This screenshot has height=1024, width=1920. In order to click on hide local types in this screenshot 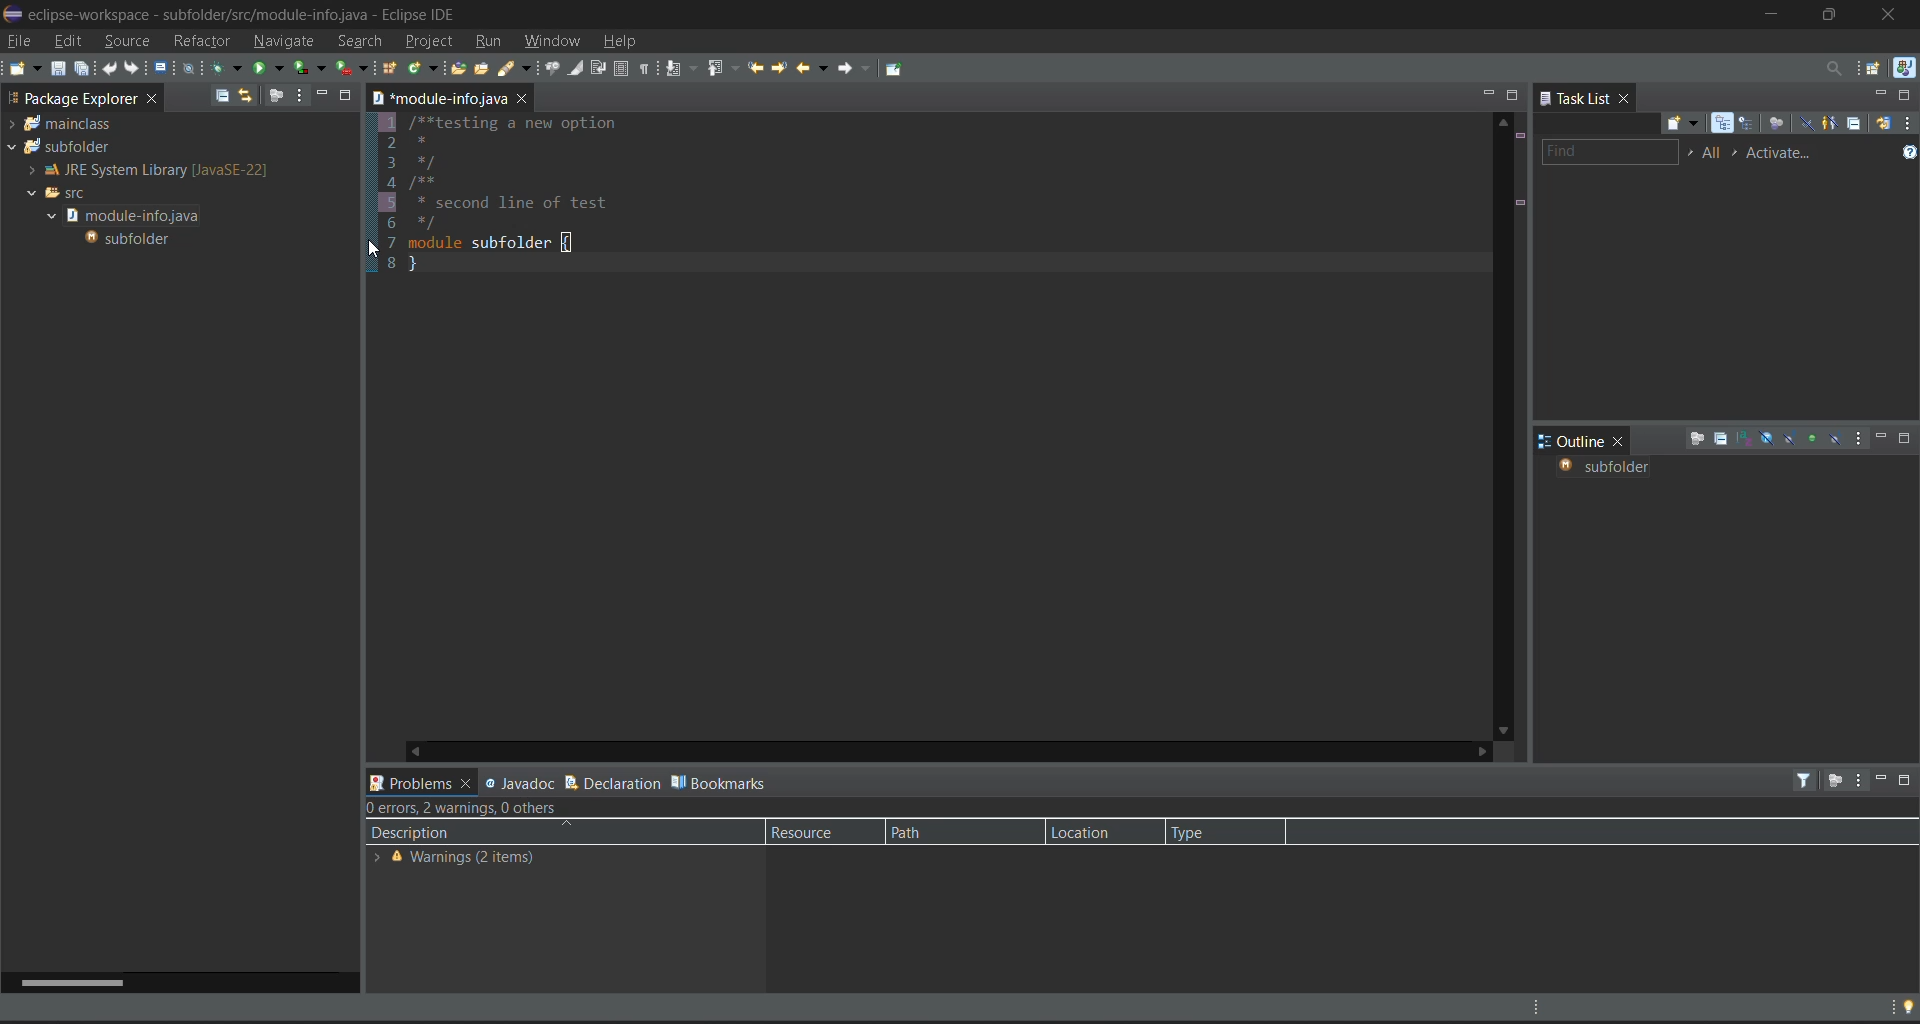, I will do `click(1835, 439)`.